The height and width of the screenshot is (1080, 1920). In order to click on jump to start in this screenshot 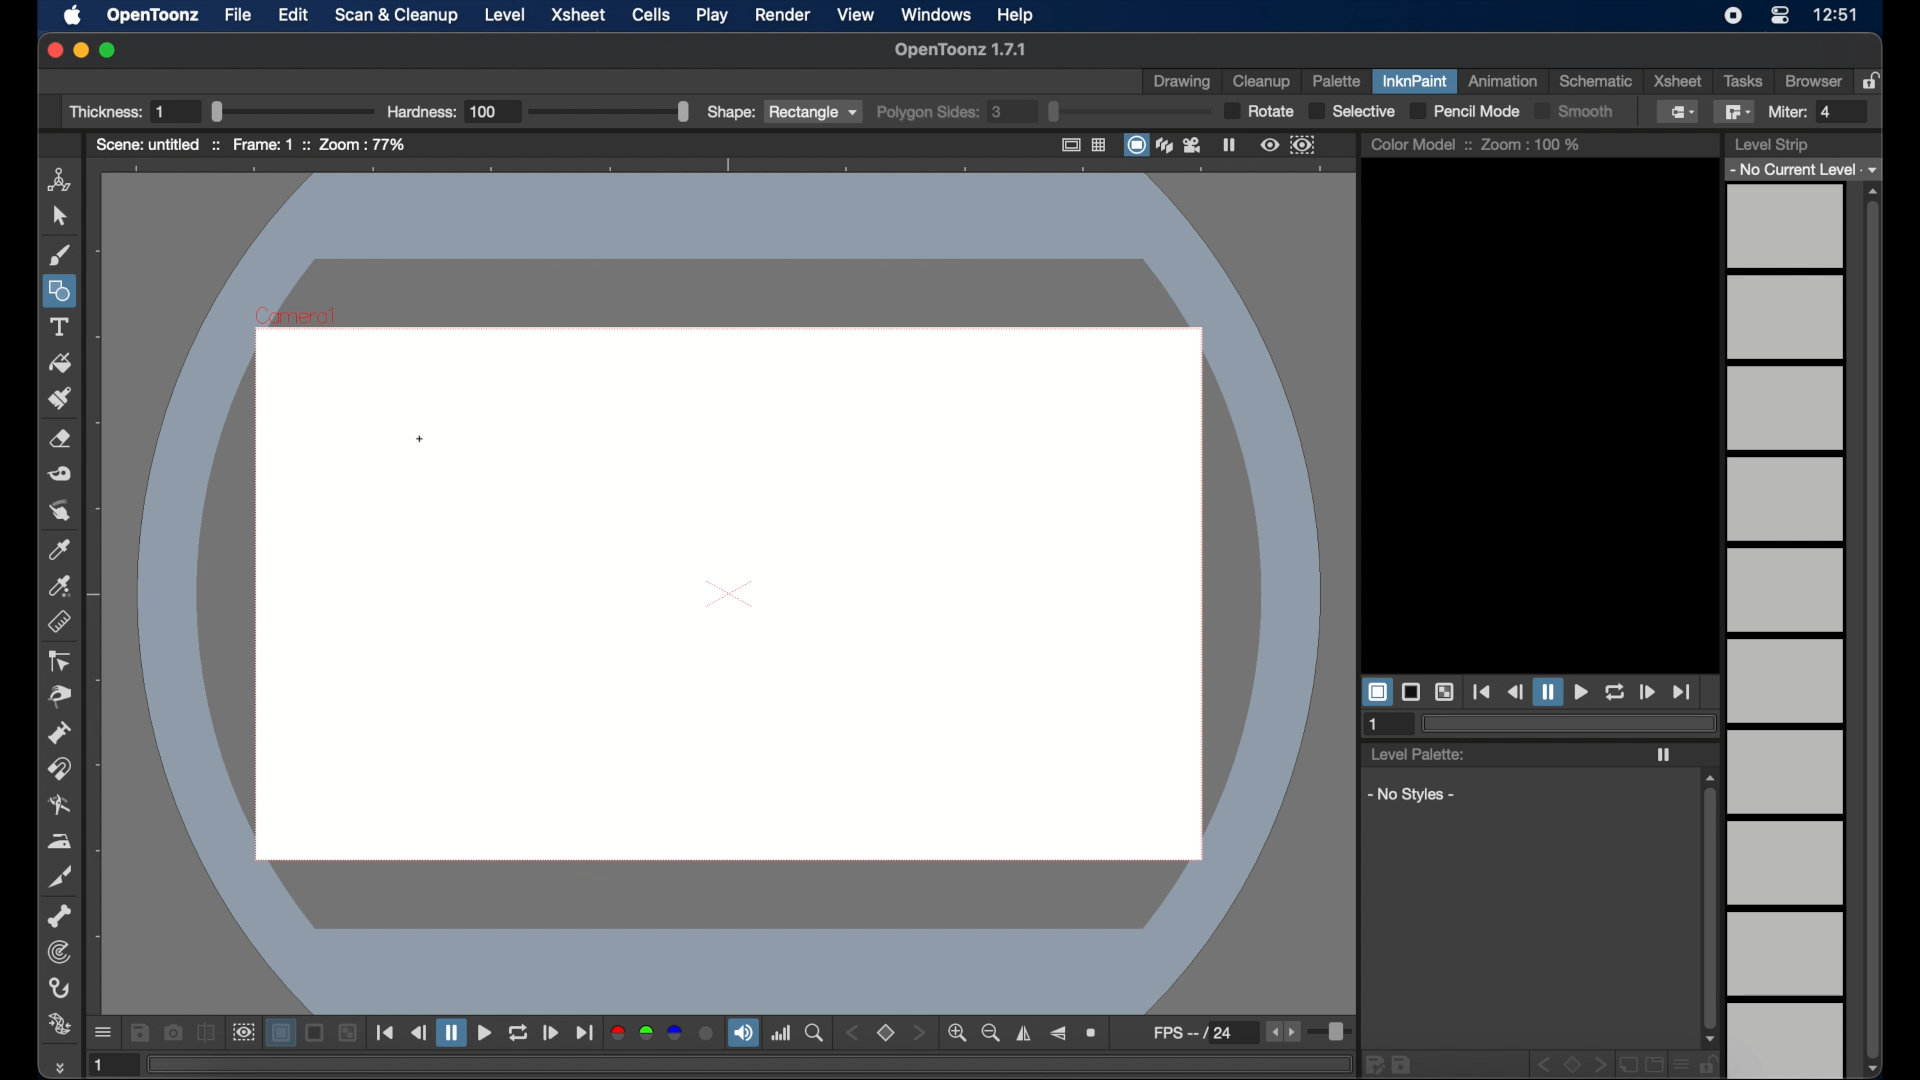, I will do `click(385, 1032)`.